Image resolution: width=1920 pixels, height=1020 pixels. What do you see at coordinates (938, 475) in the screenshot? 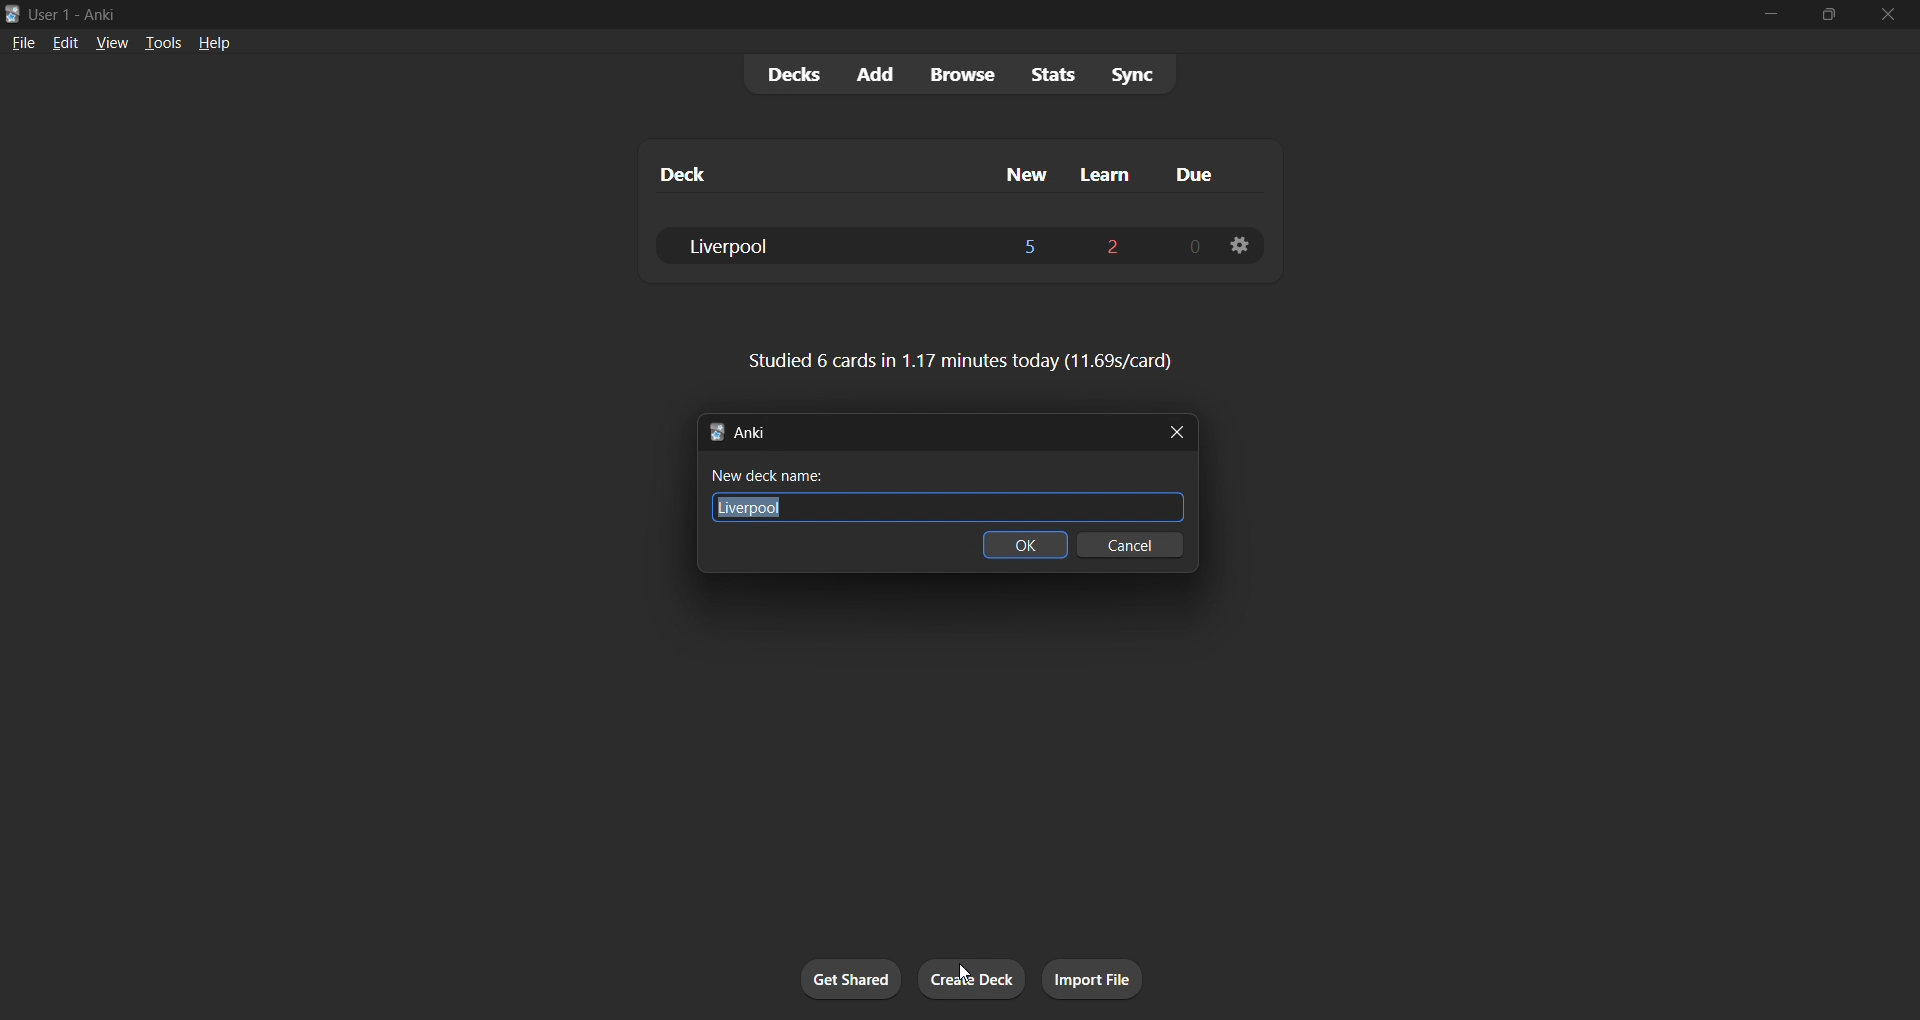
I see `new deck name` at bounding box center [938, 475].